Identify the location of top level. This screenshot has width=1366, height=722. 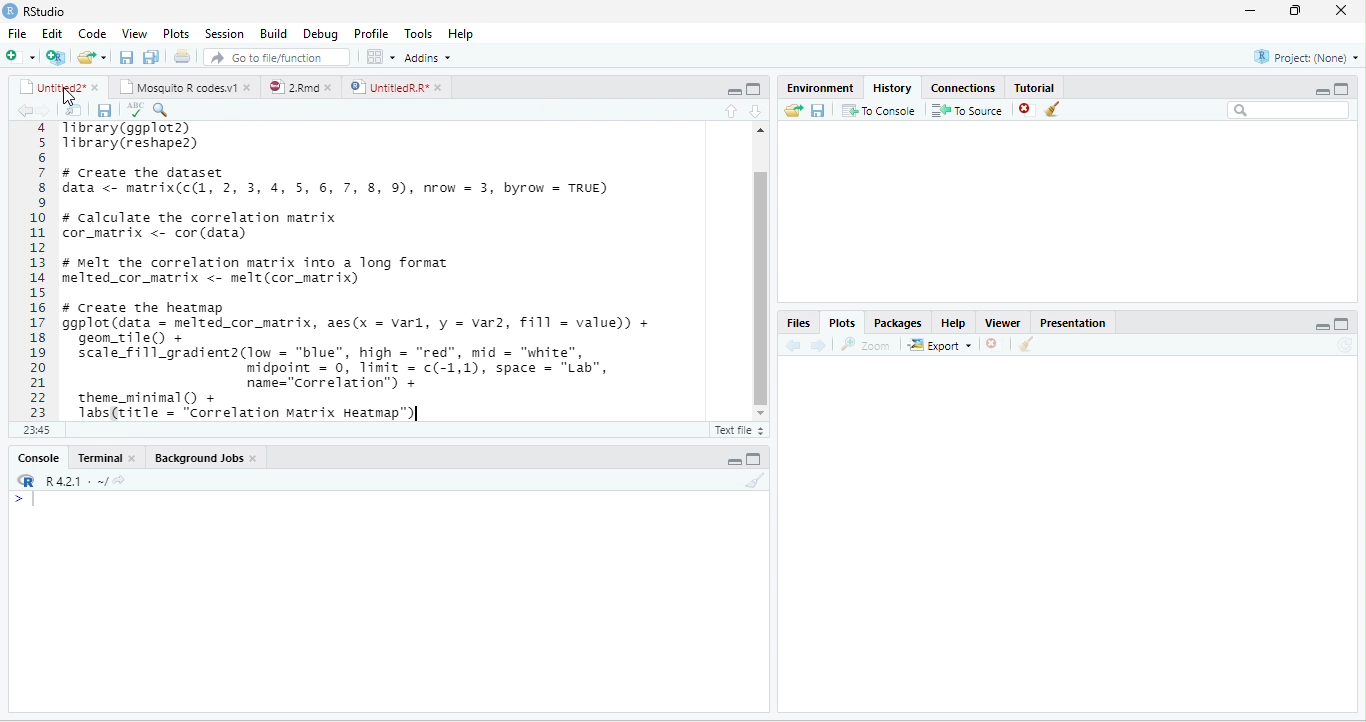
(118, 432).